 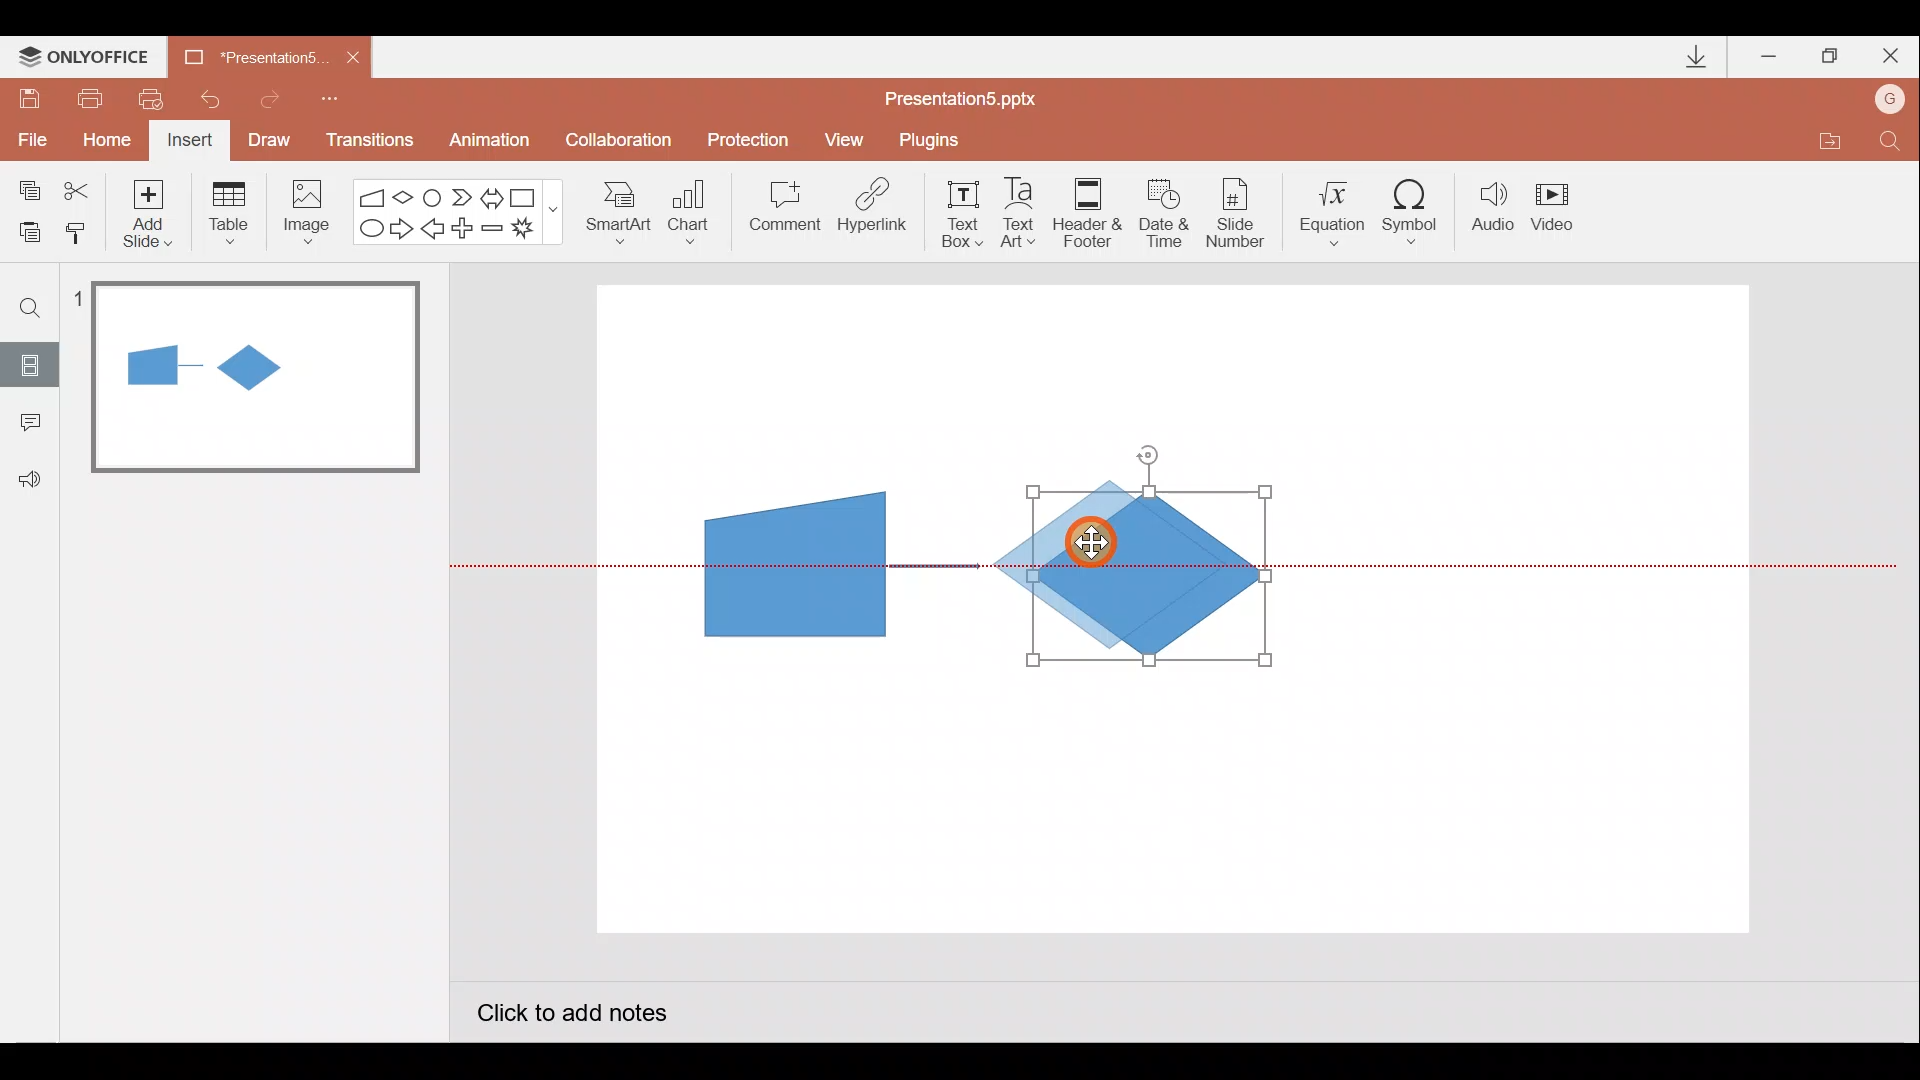 I want to click on Symbol, so click(x=1418, y=211).